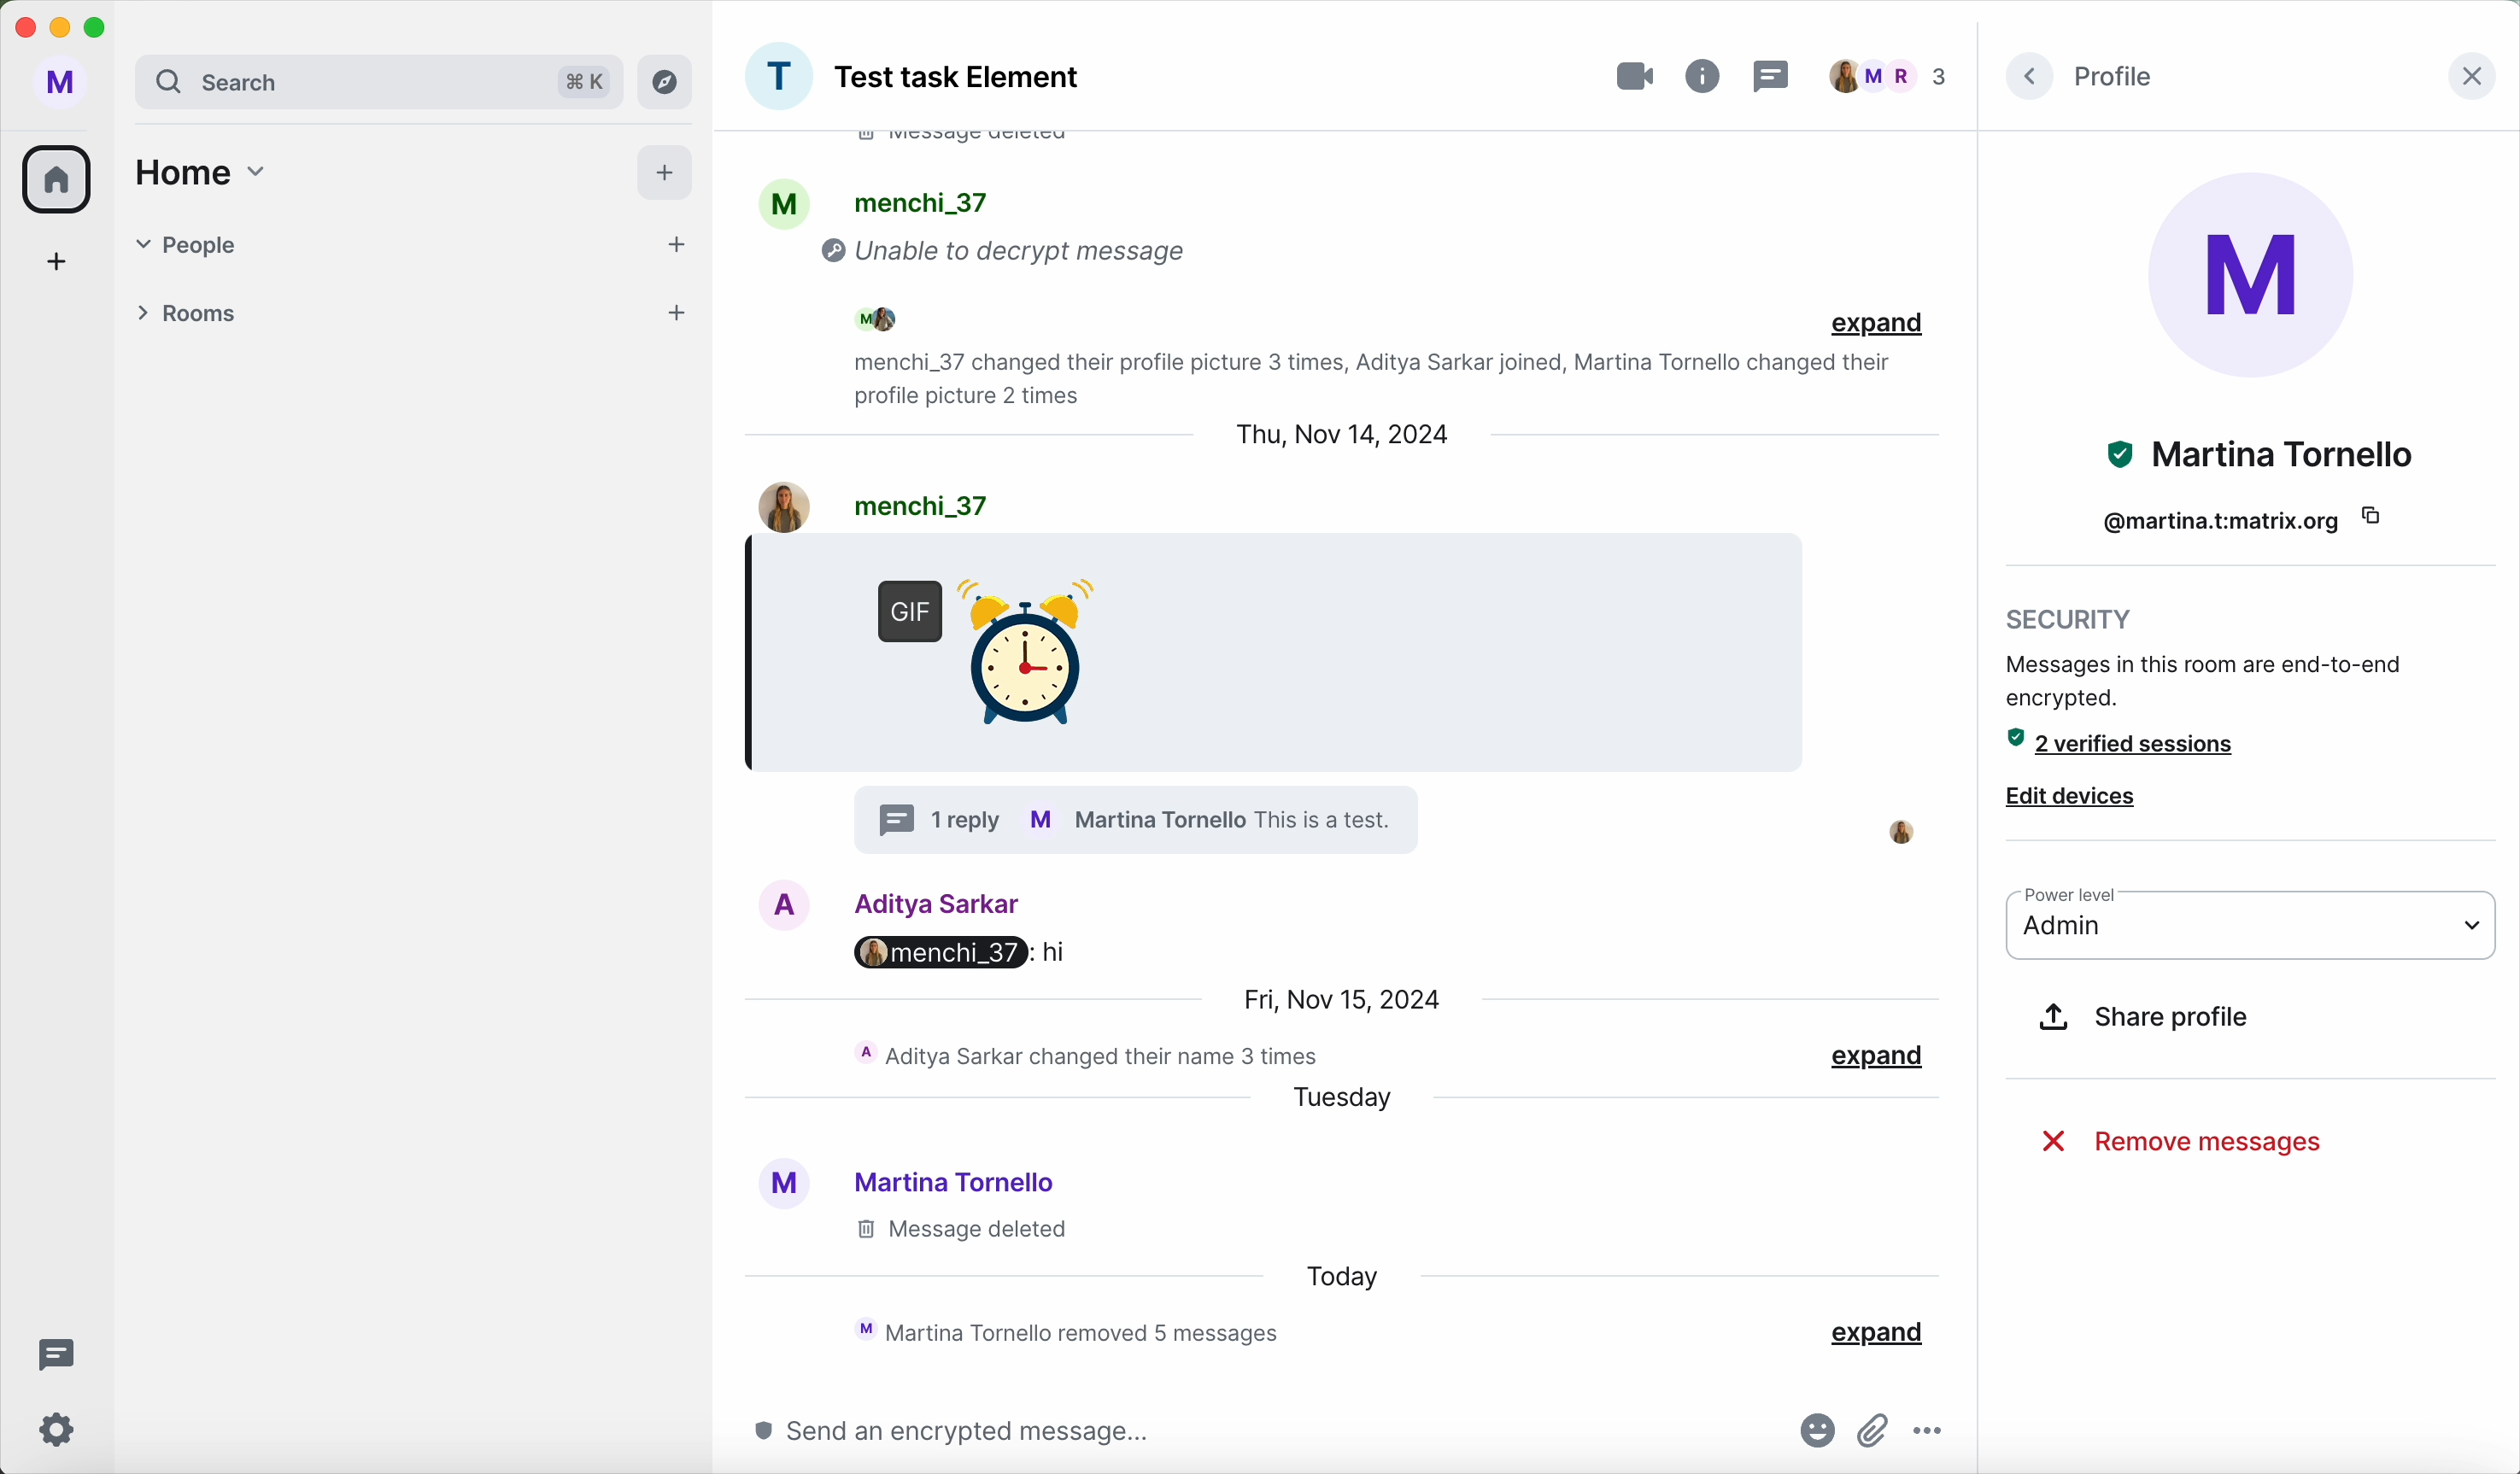 This screenshot has width=2520, height=1474. I want to click on attach file, so click(1875, 1427).